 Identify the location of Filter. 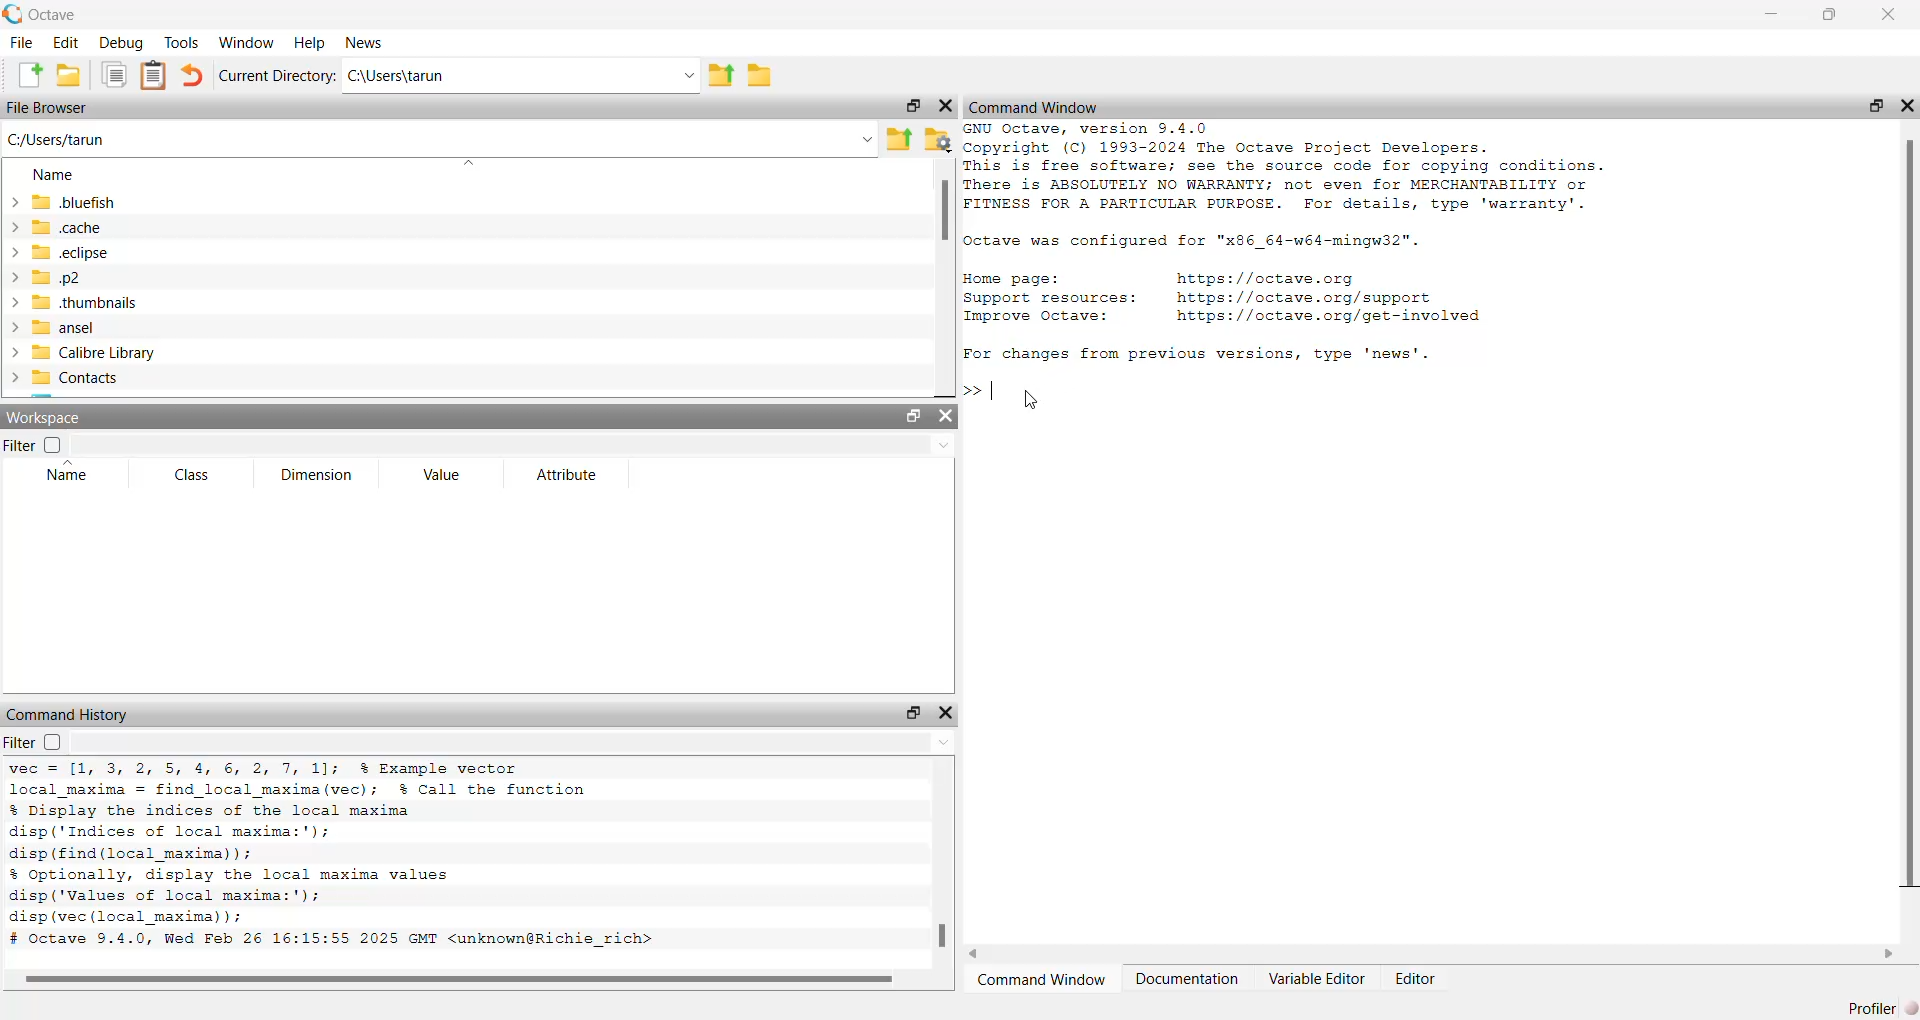
(34, 445).